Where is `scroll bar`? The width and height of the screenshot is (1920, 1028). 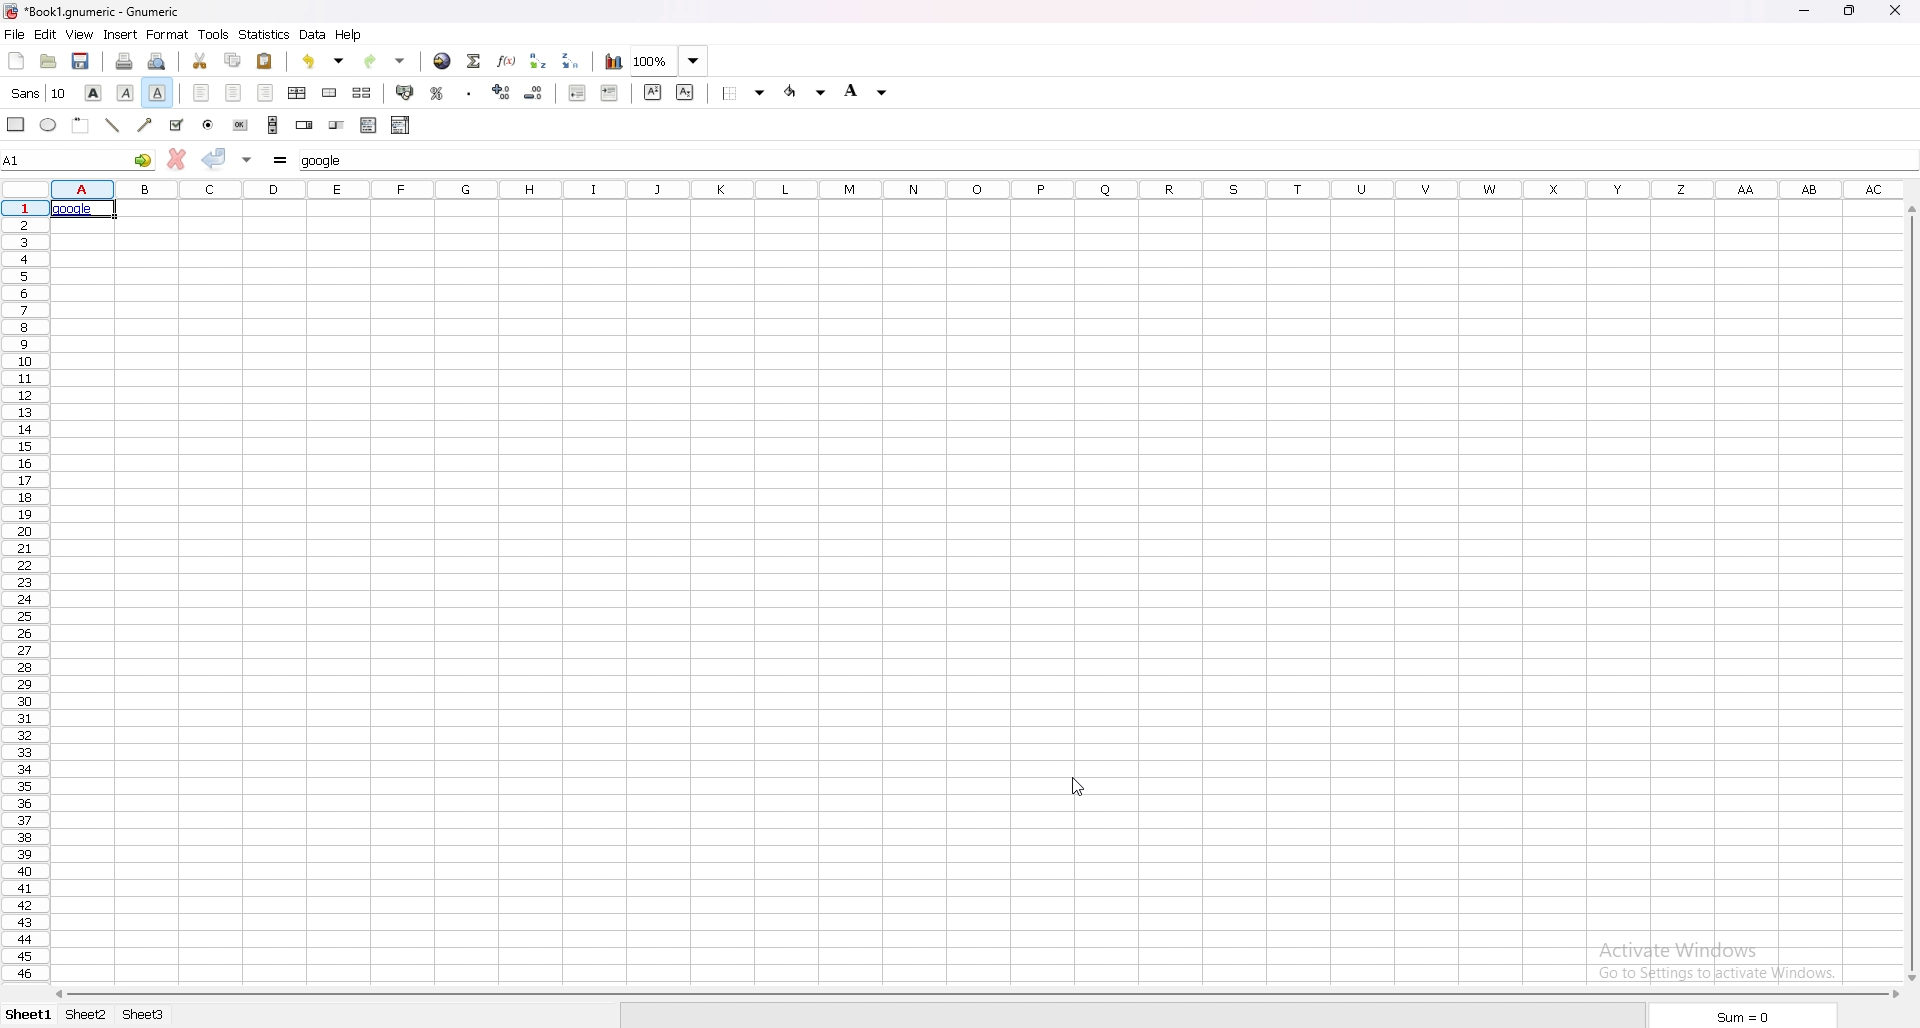
scroll bar is located at coordinates (1904, 595).